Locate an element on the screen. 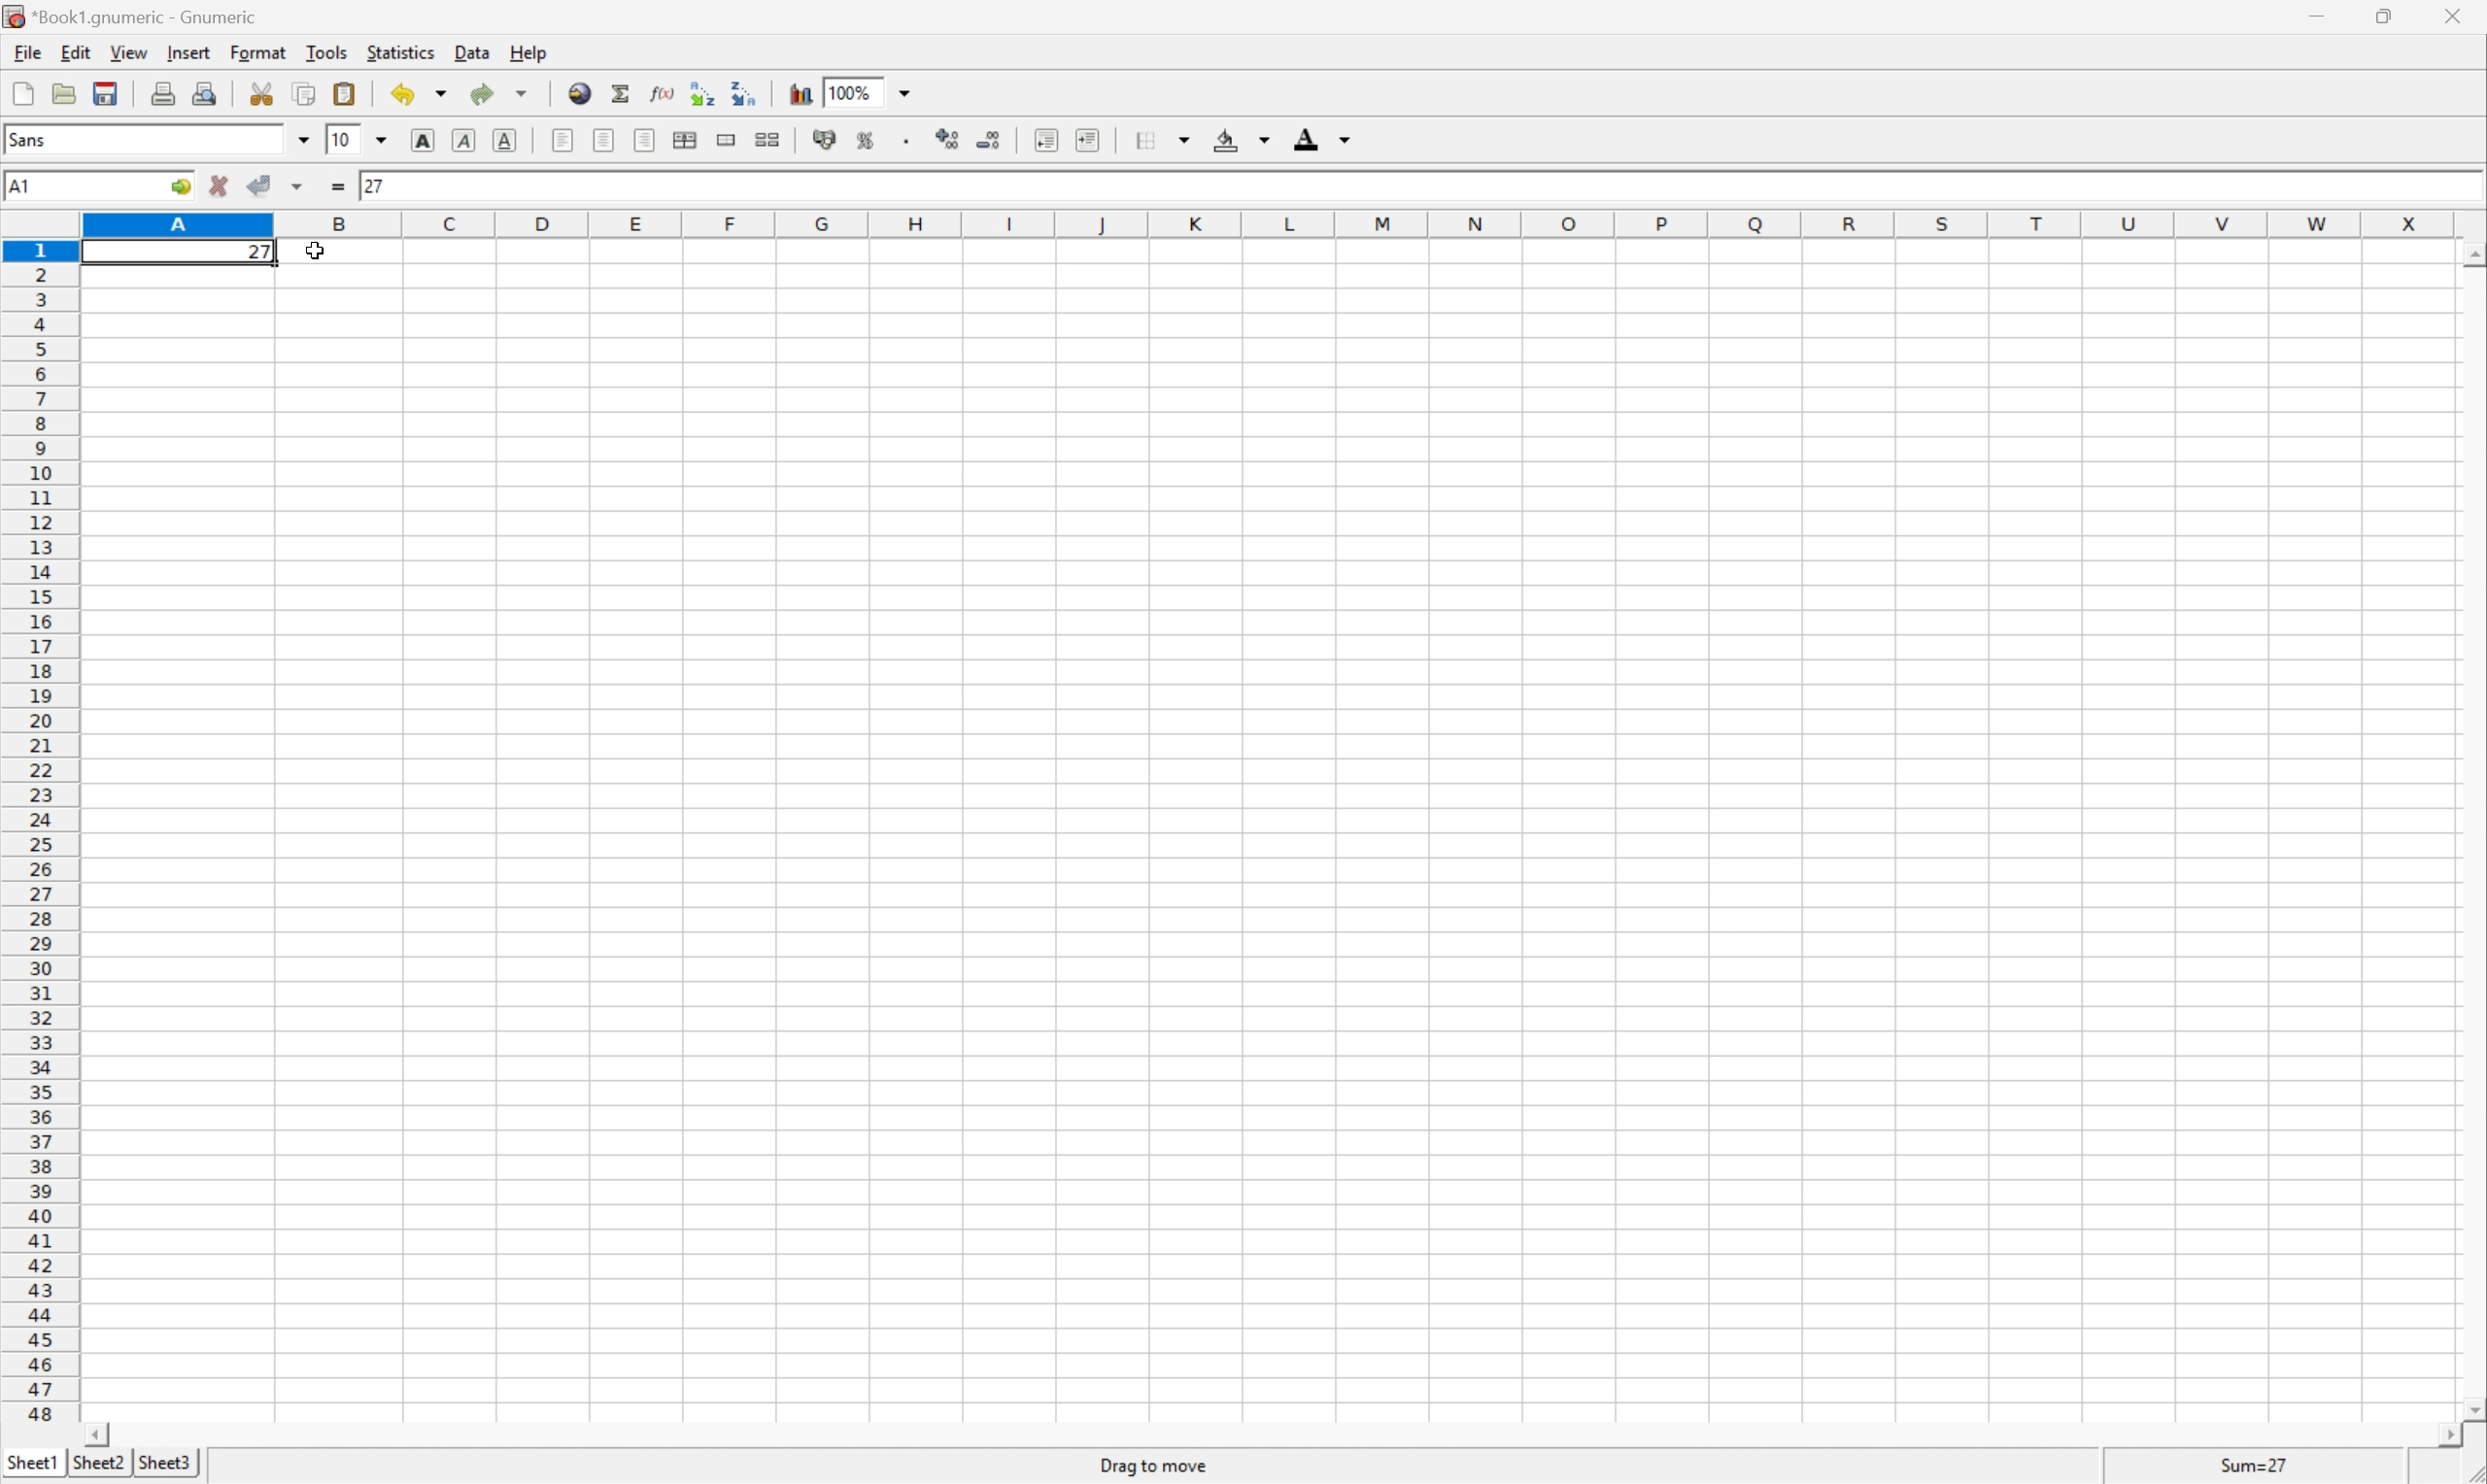 The width and height of the screenshot is (2487, 1484). Statistics is located at coordinates (401, 52).